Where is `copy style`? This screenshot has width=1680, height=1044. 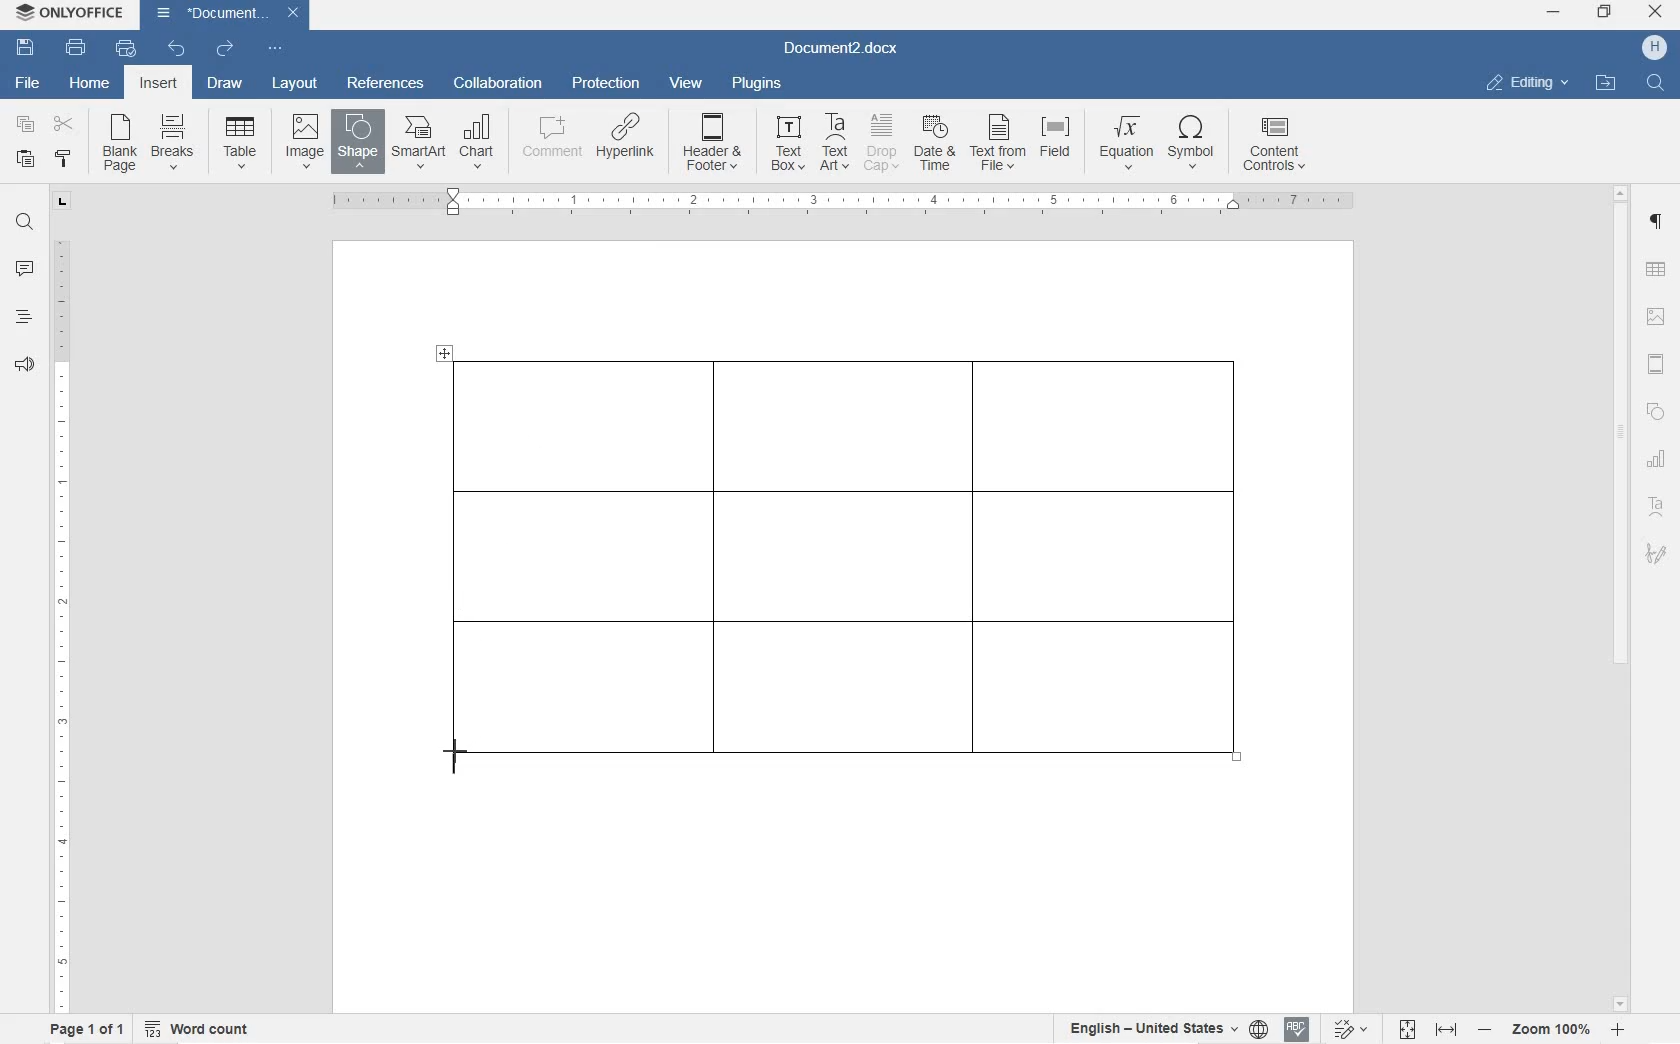 copy style is located at coordinates (64, 159).